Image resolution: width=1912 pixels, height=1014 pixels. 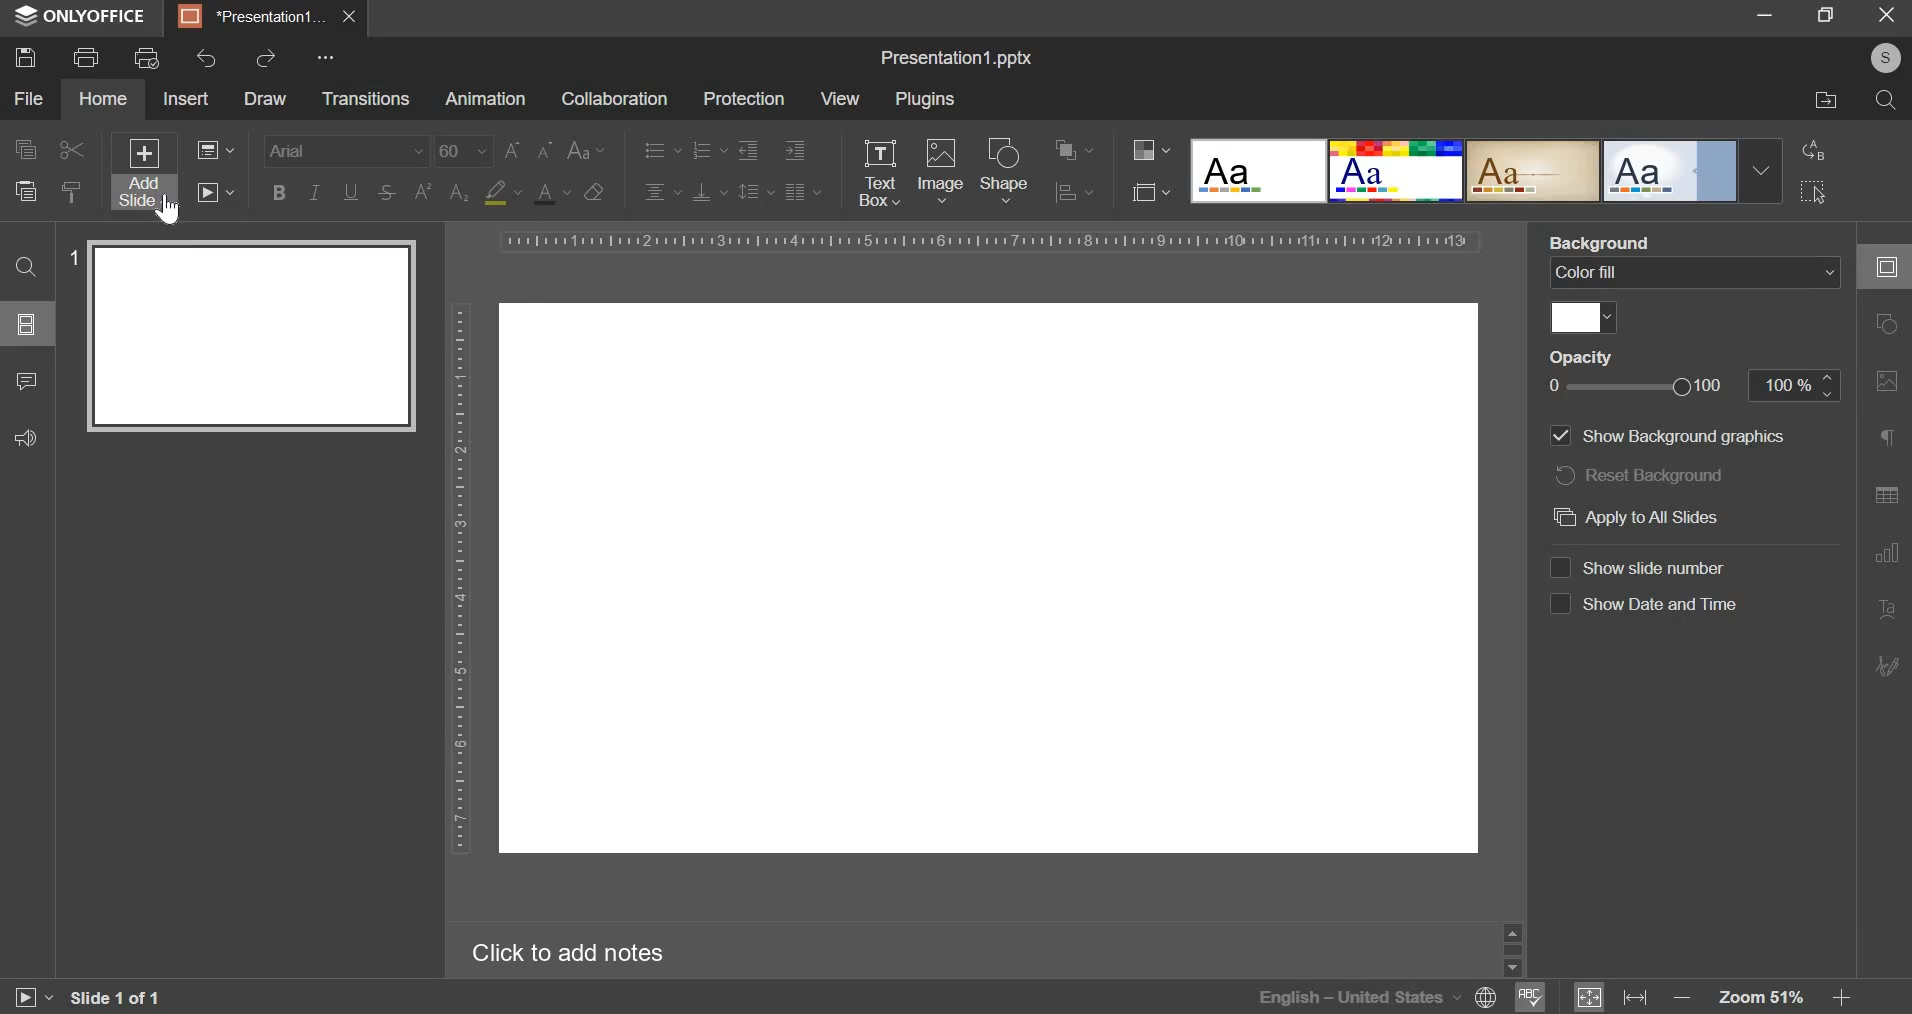 What do you see at coordinates (24, 56) in the screenshot?
I see `save` at bounding box center [24, 56].